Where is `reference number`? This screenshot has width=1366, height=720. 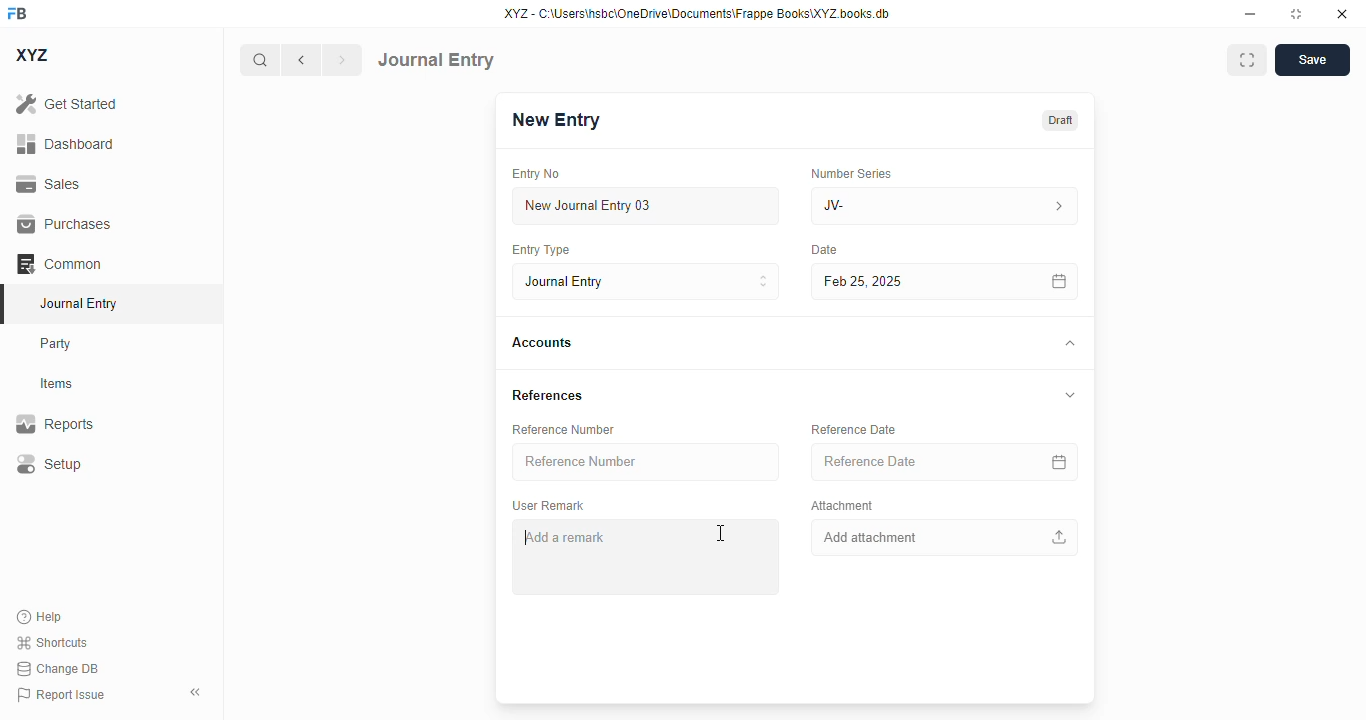
reference number is located at coordinates (648, 462).